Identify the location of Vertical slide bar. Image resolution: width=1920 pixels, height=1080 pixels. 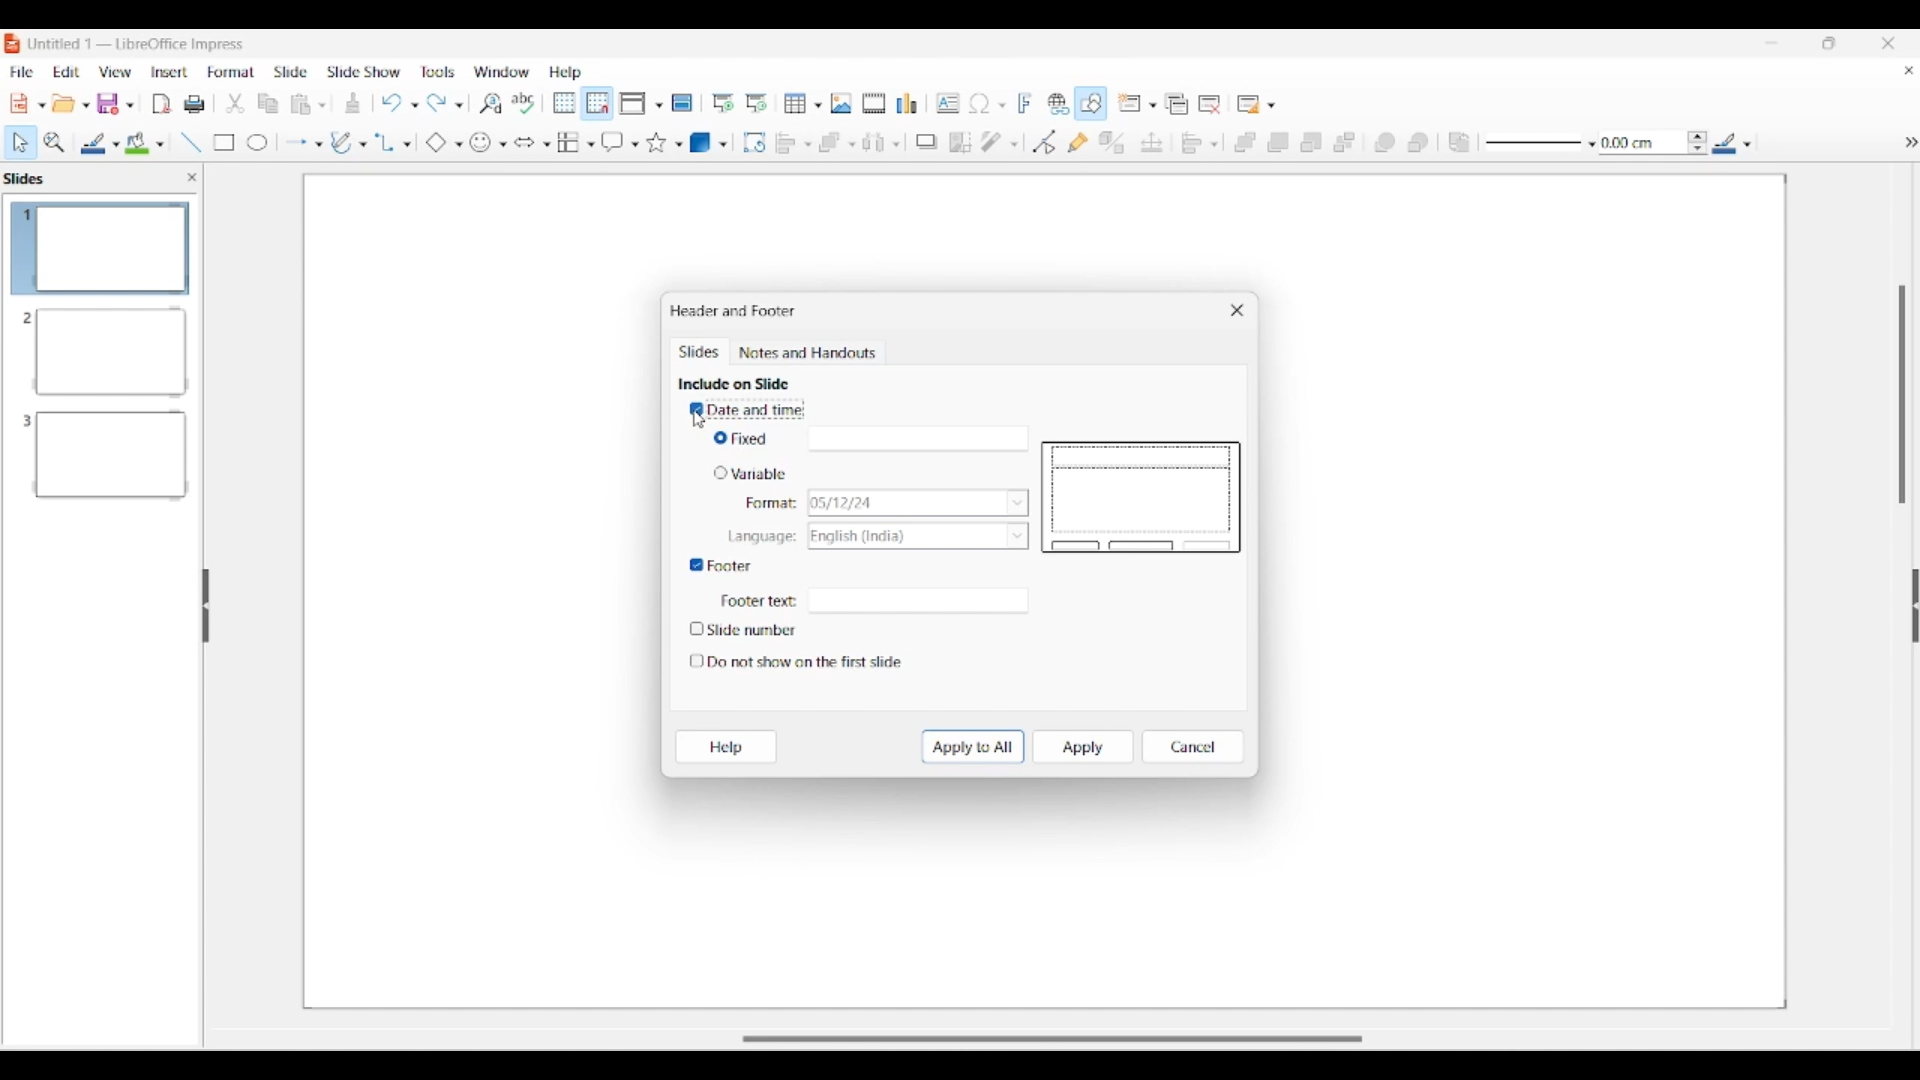
(1902, 395).